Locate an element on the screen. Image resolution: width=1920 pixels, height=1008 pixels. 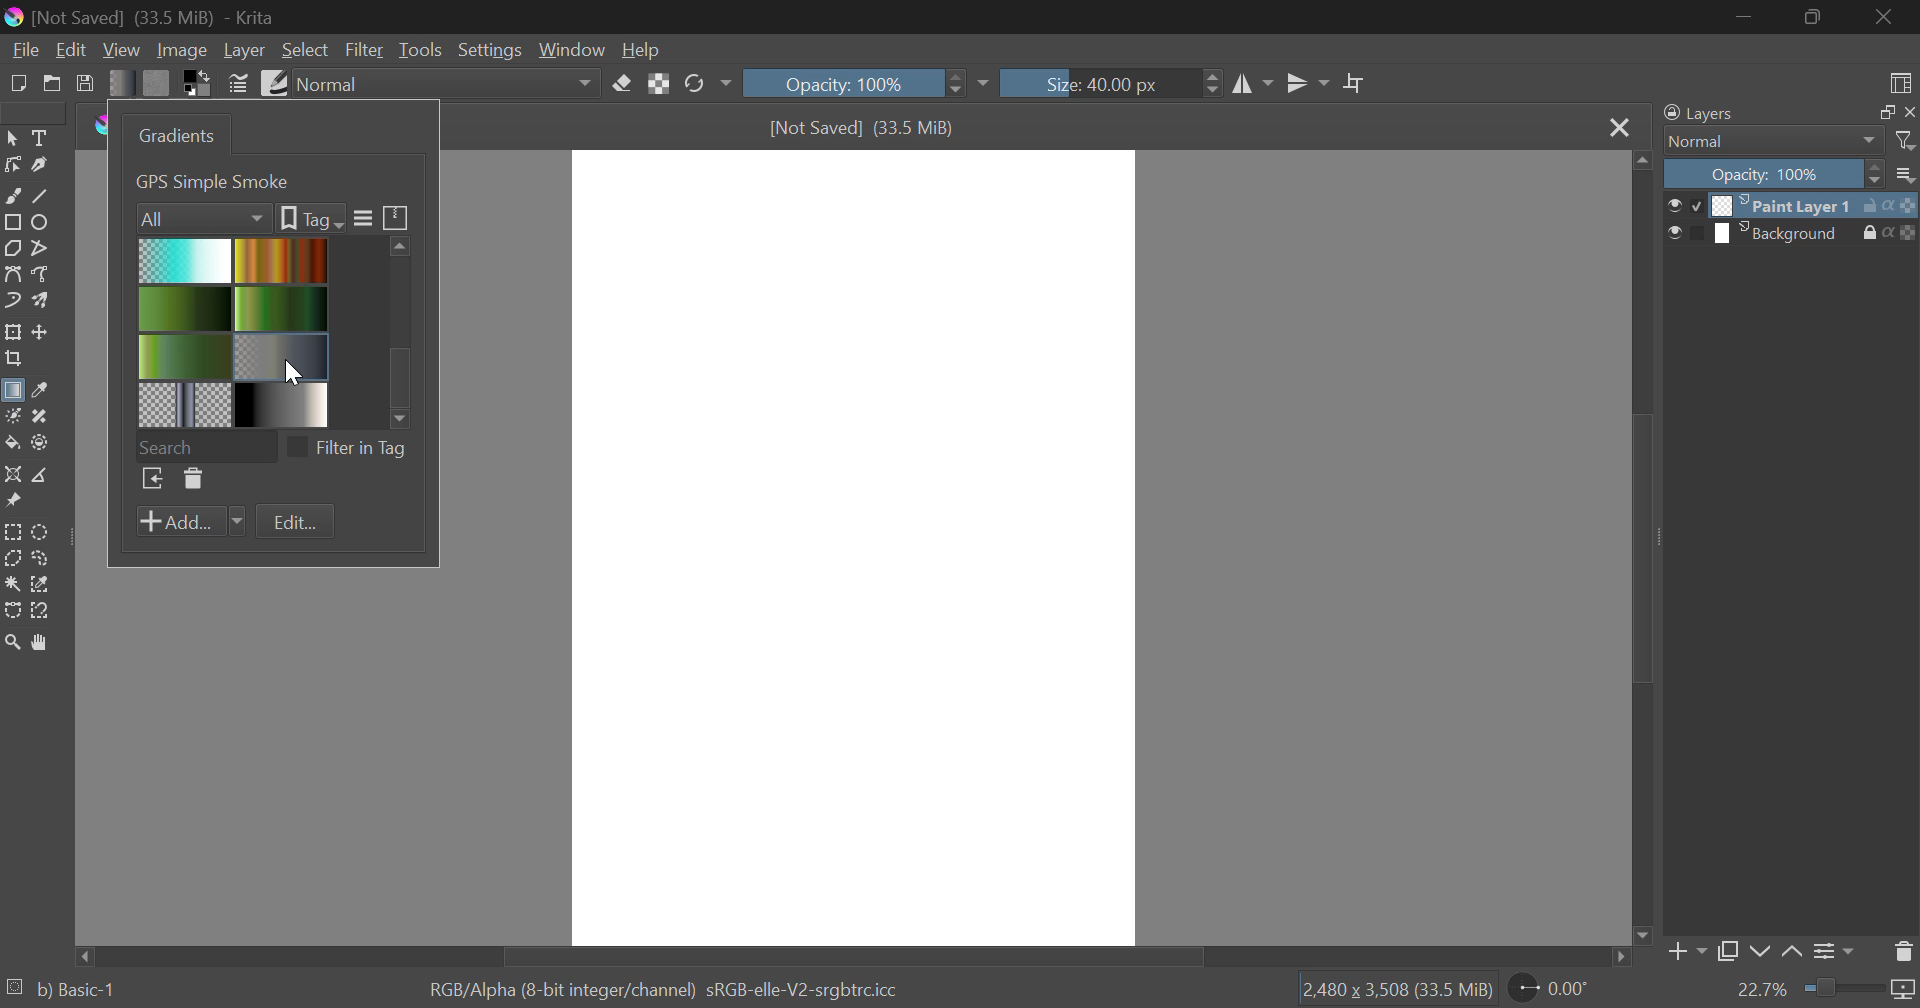
Dynamic Brush Tool is located at coordinates (12, 302).